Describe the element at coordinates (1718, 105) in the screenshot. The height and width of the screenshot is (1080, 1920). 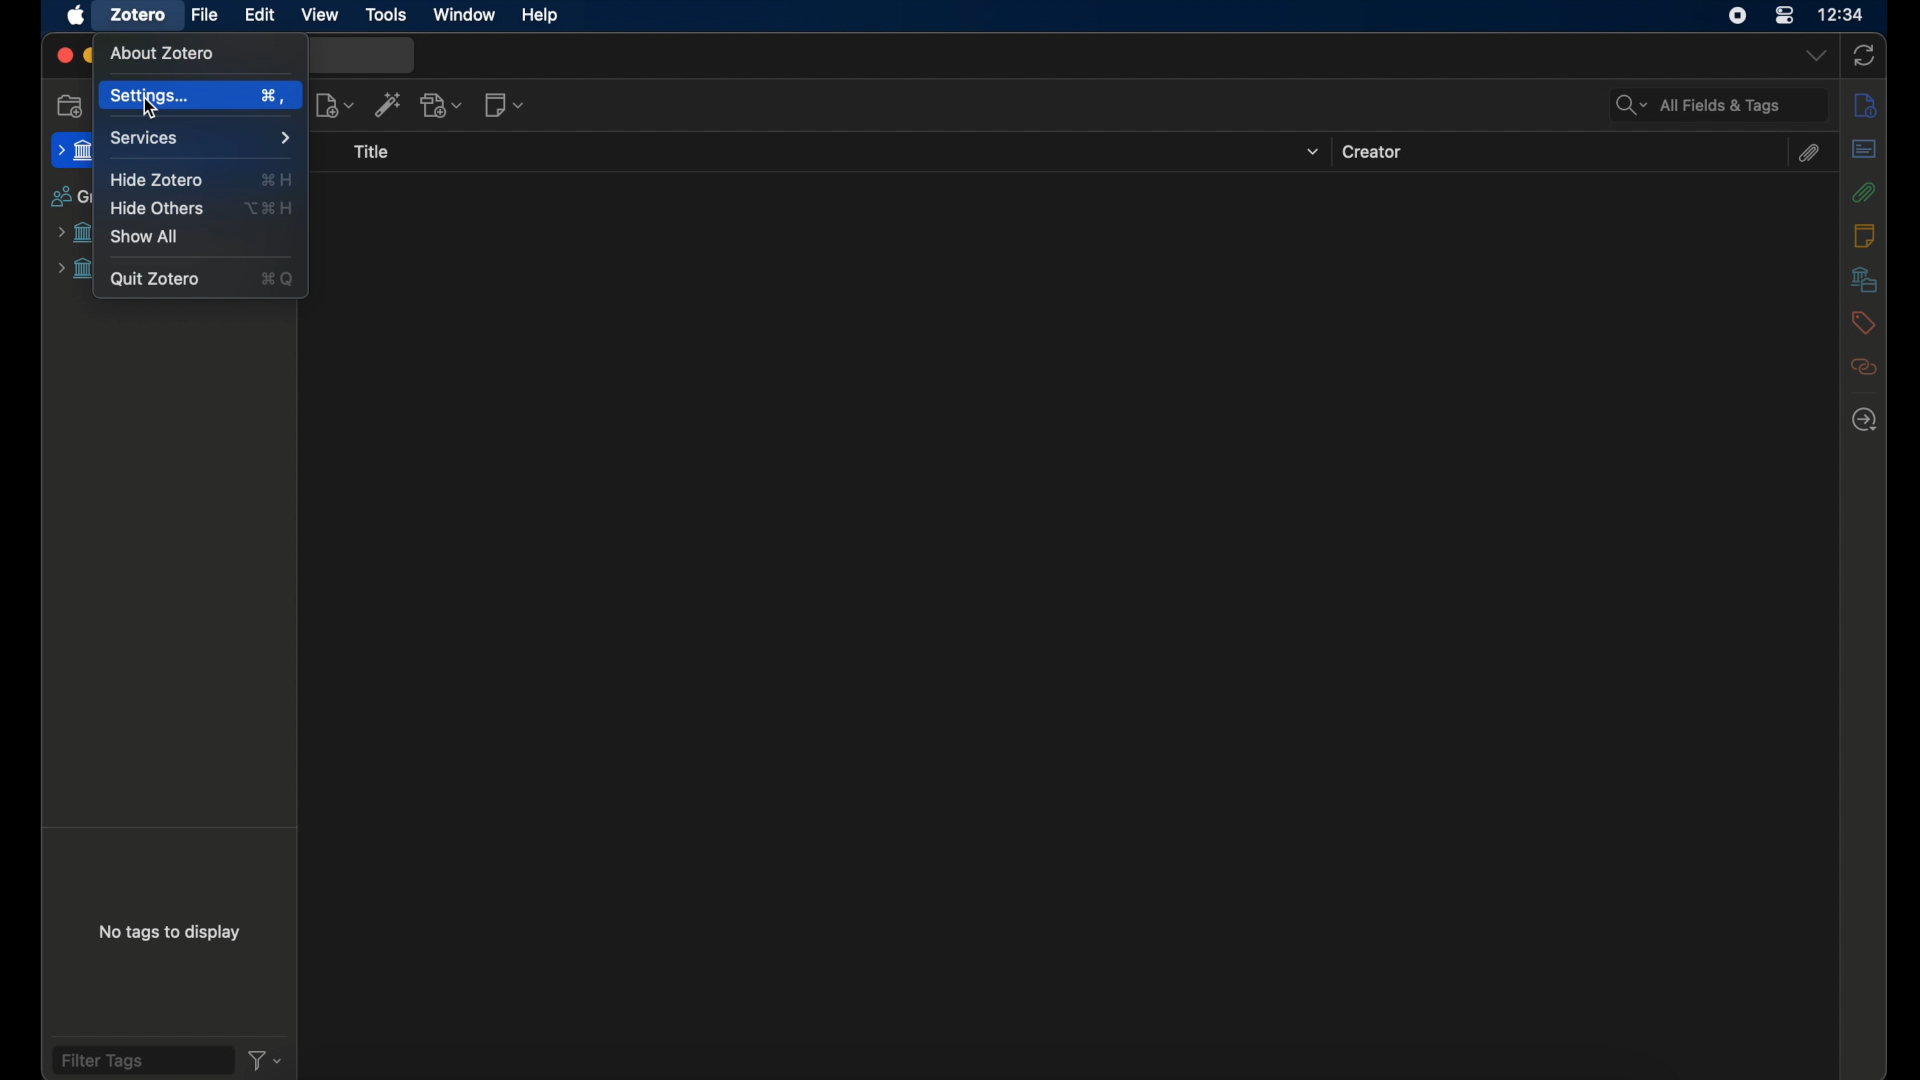
I see `all fields and tags` at that location.